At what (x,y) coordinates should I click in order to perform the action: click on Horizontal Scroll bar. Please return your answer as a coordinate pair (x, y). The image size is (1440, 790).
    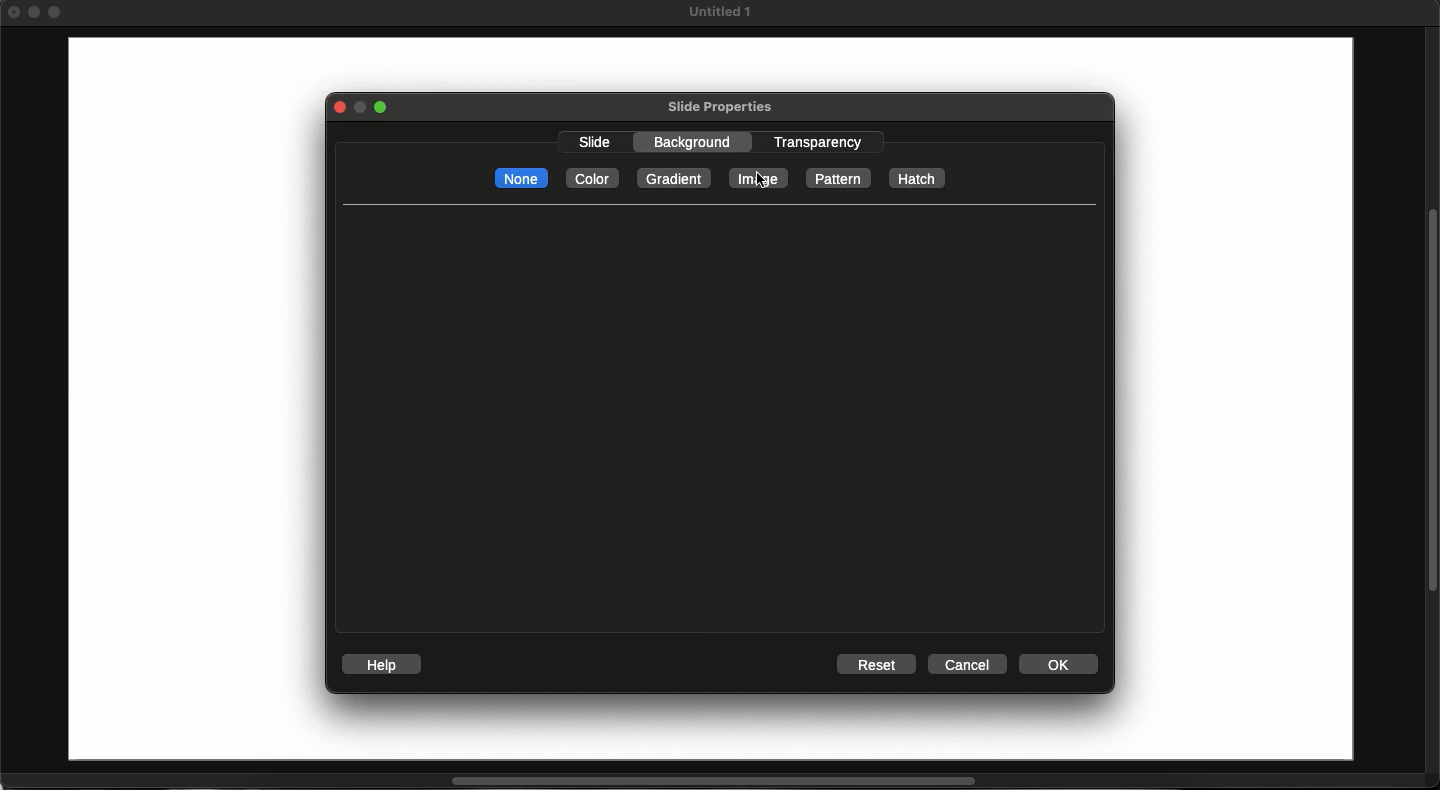
    Looking at the image, I should click on (702, 782).